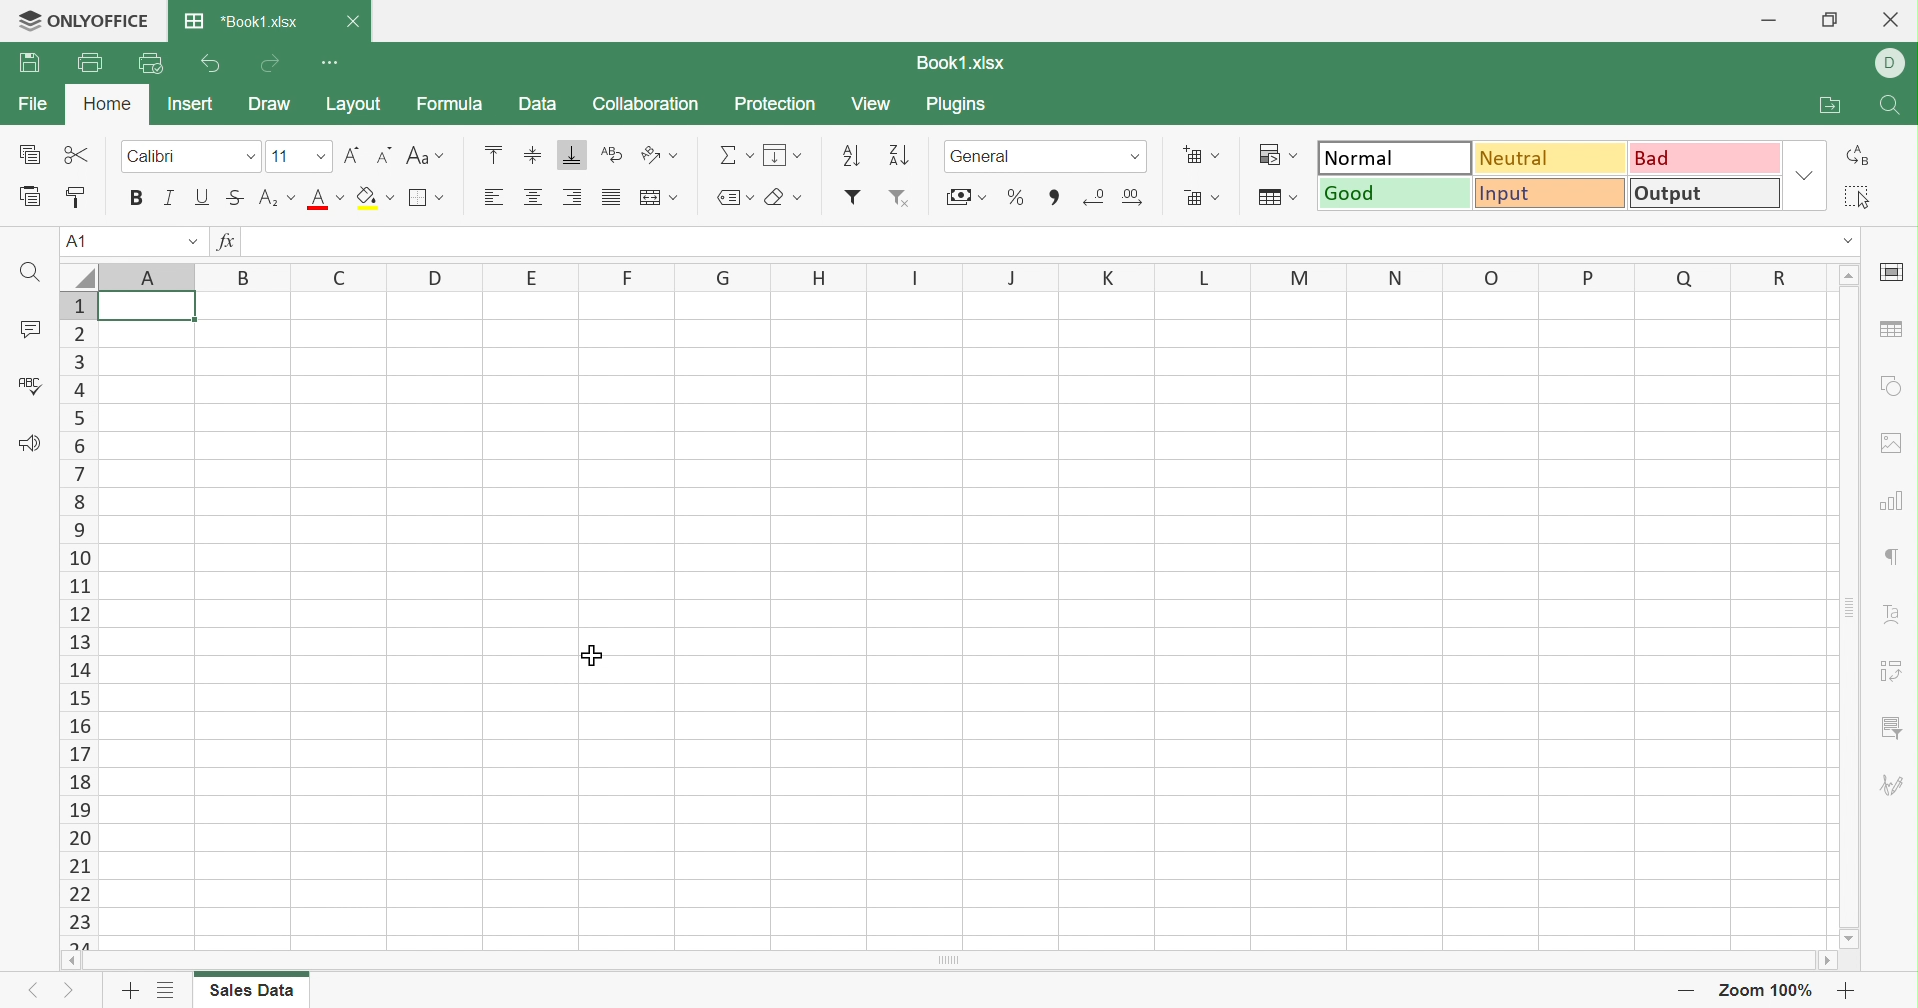  What do you see at coordinates (1394, 158) in the screenshot?
I see `Normal` at bounding box center [1394, 158].